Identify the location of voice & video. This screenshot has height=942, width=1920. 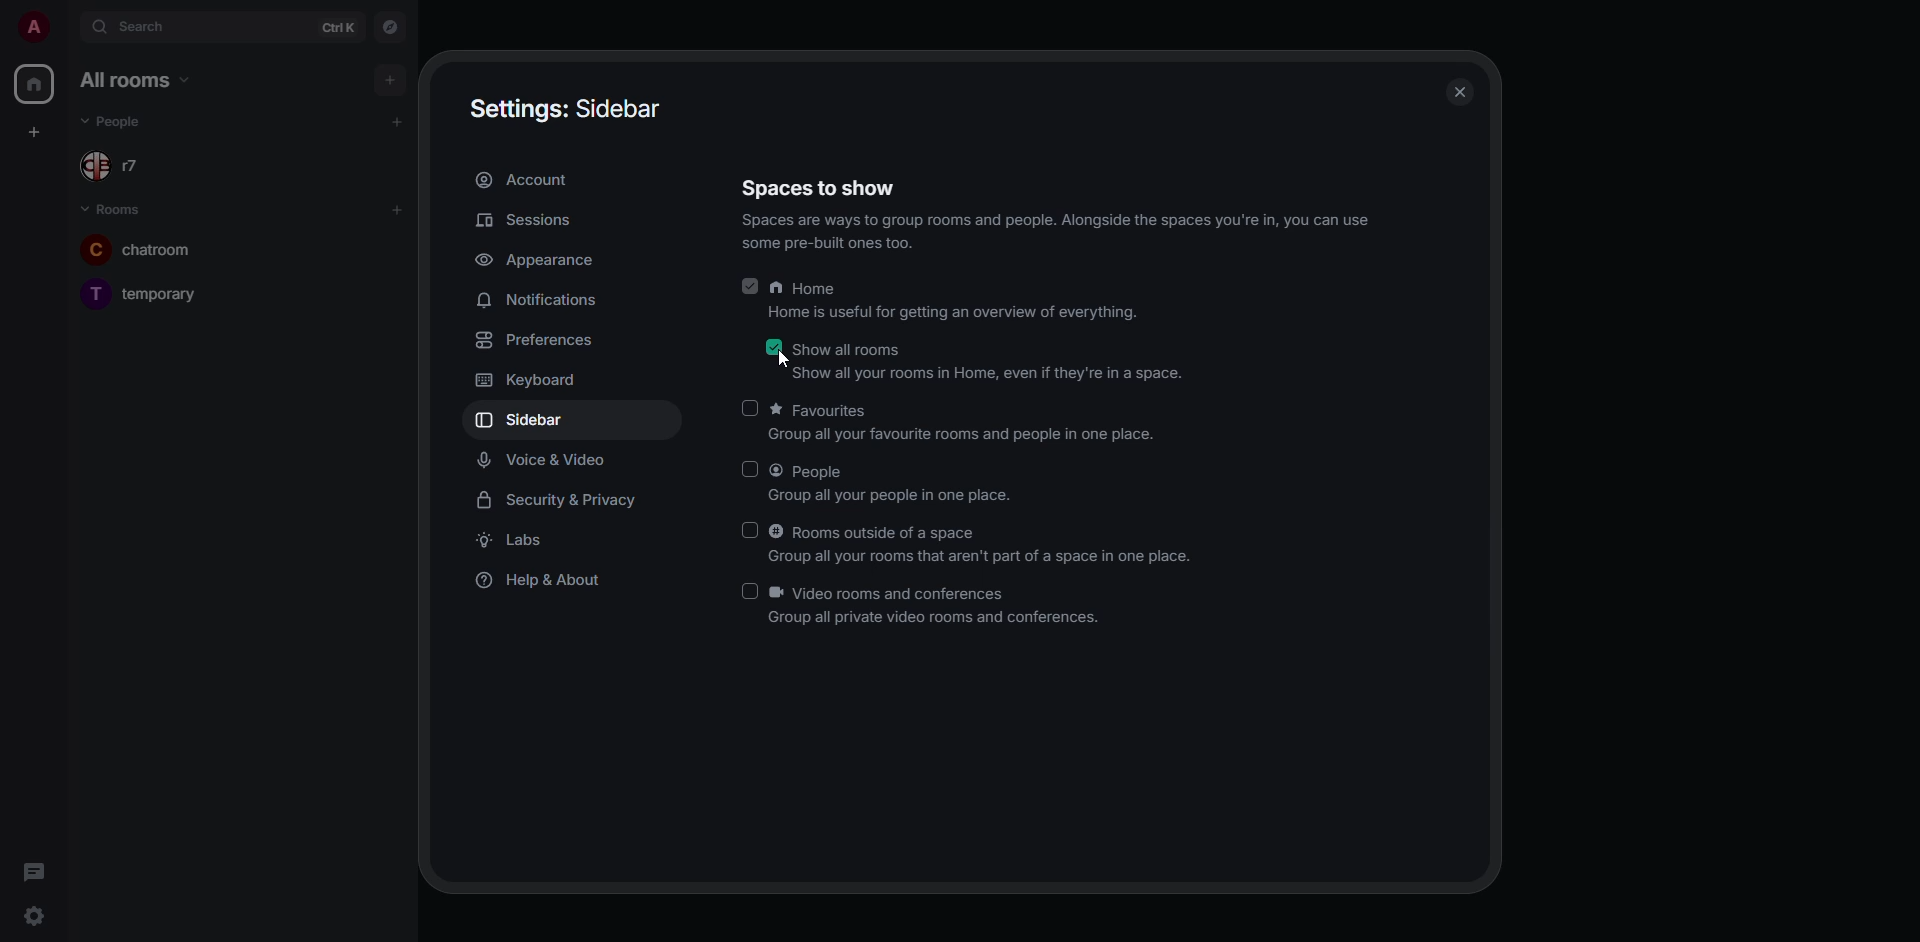
(543, 460).